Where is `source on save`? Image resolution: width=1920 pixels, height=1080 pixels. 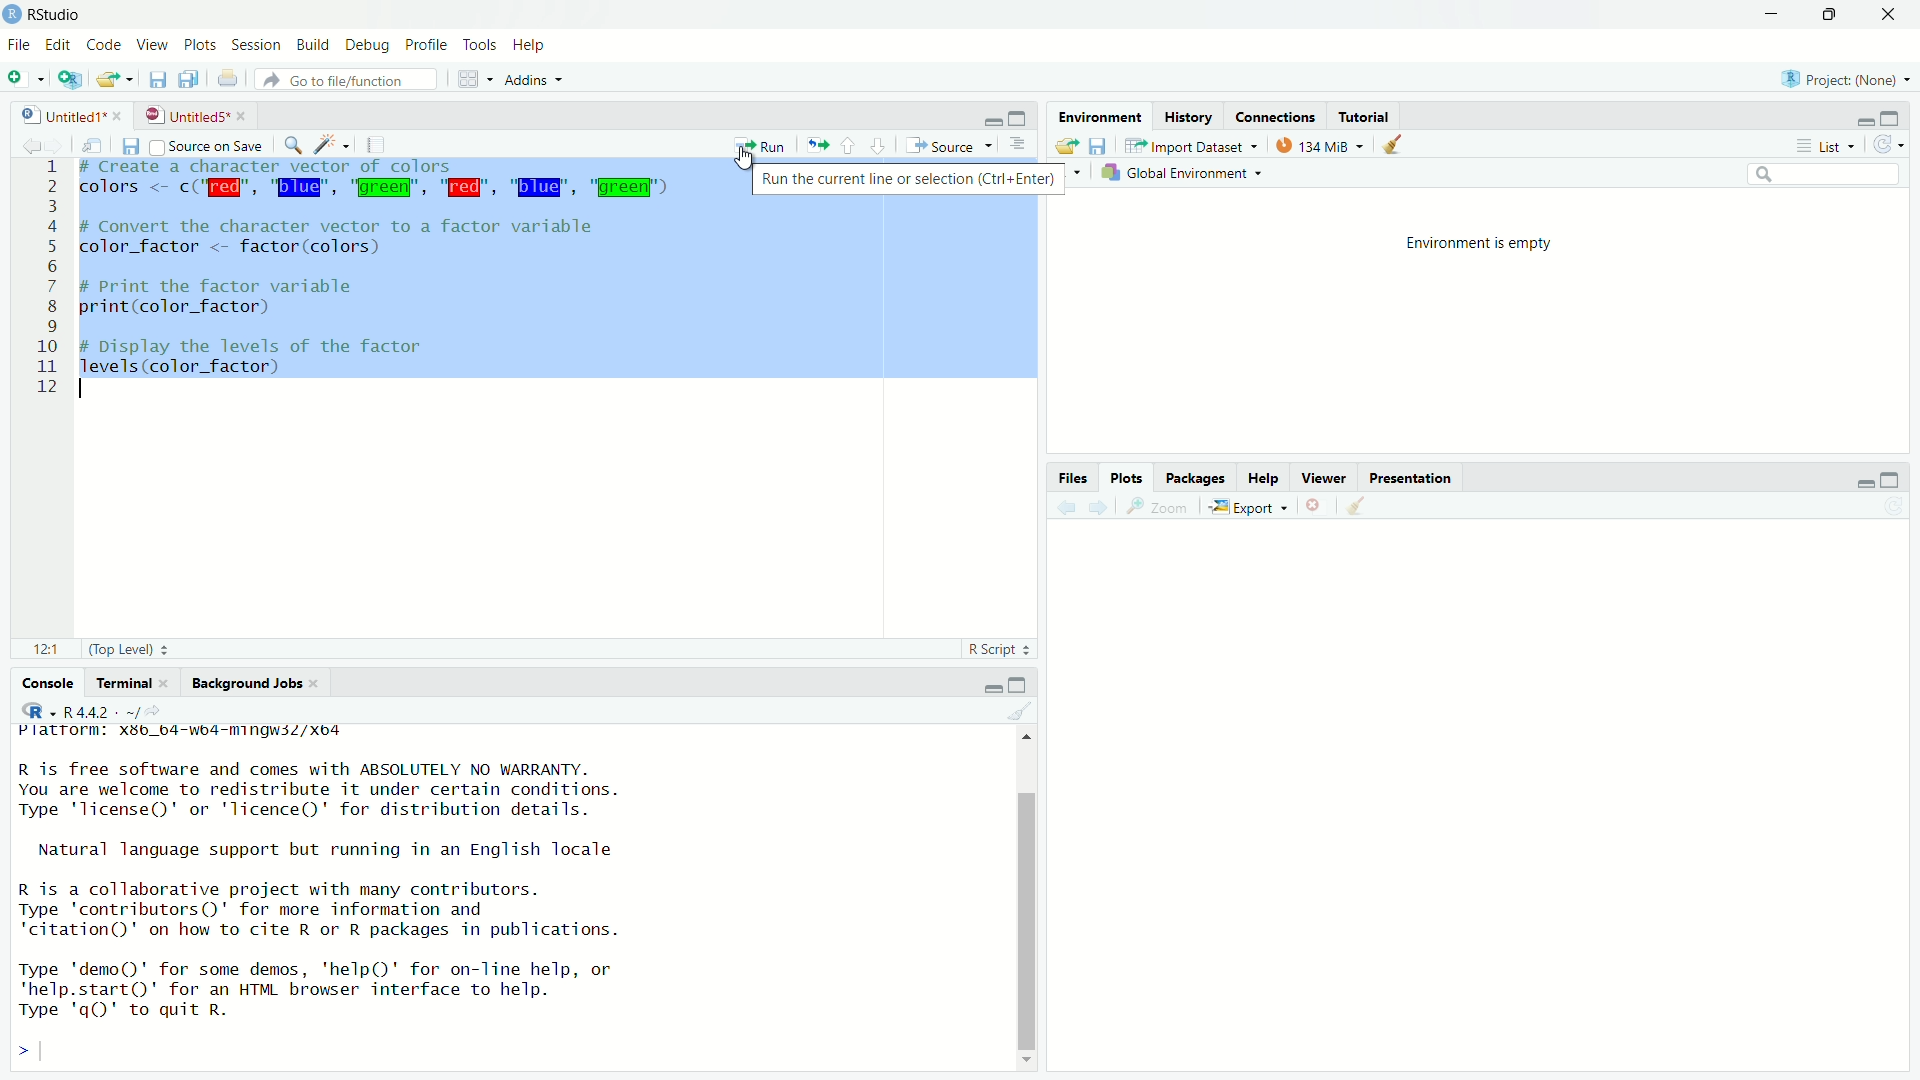 source on save is located at coordinates (211, 145).